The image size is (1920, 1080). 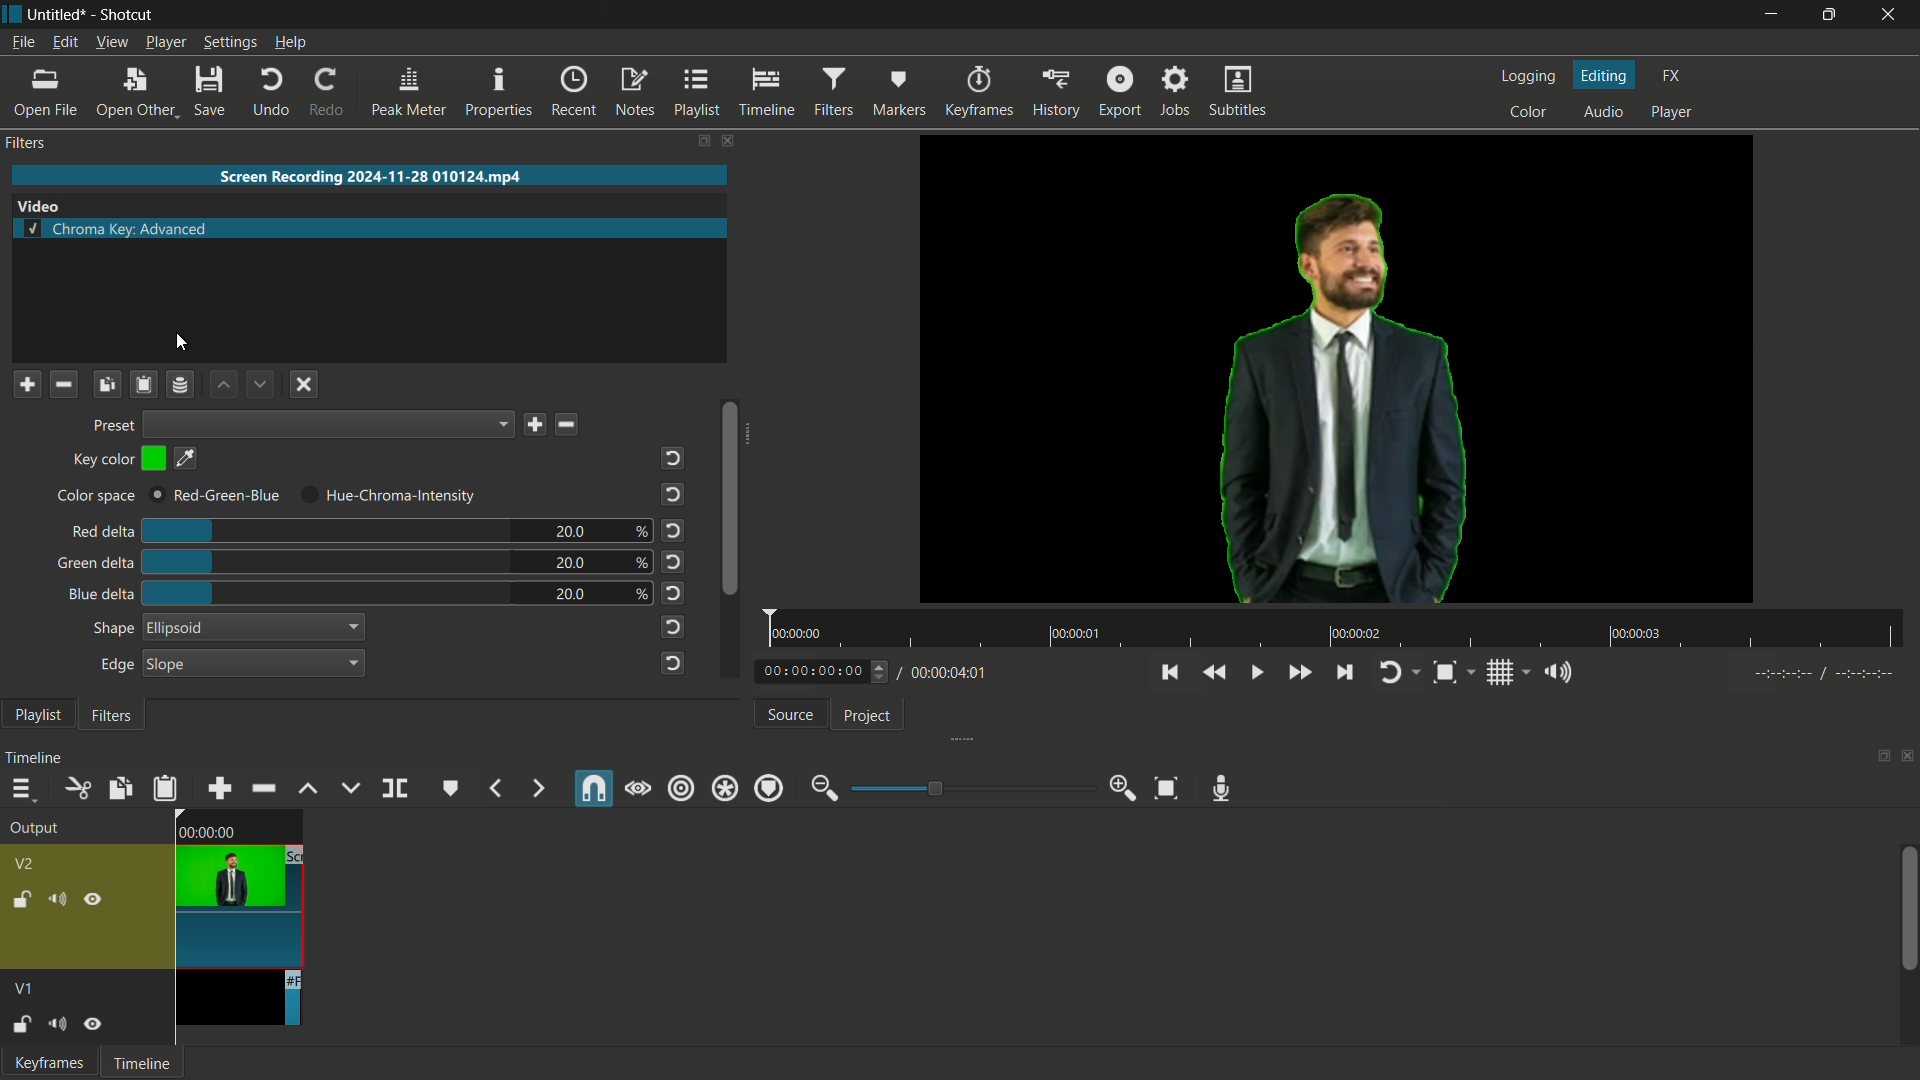 What do you see at coordinates (572, 531) in the screenshot?
I see `20.0` at bounding box center [572, 531].